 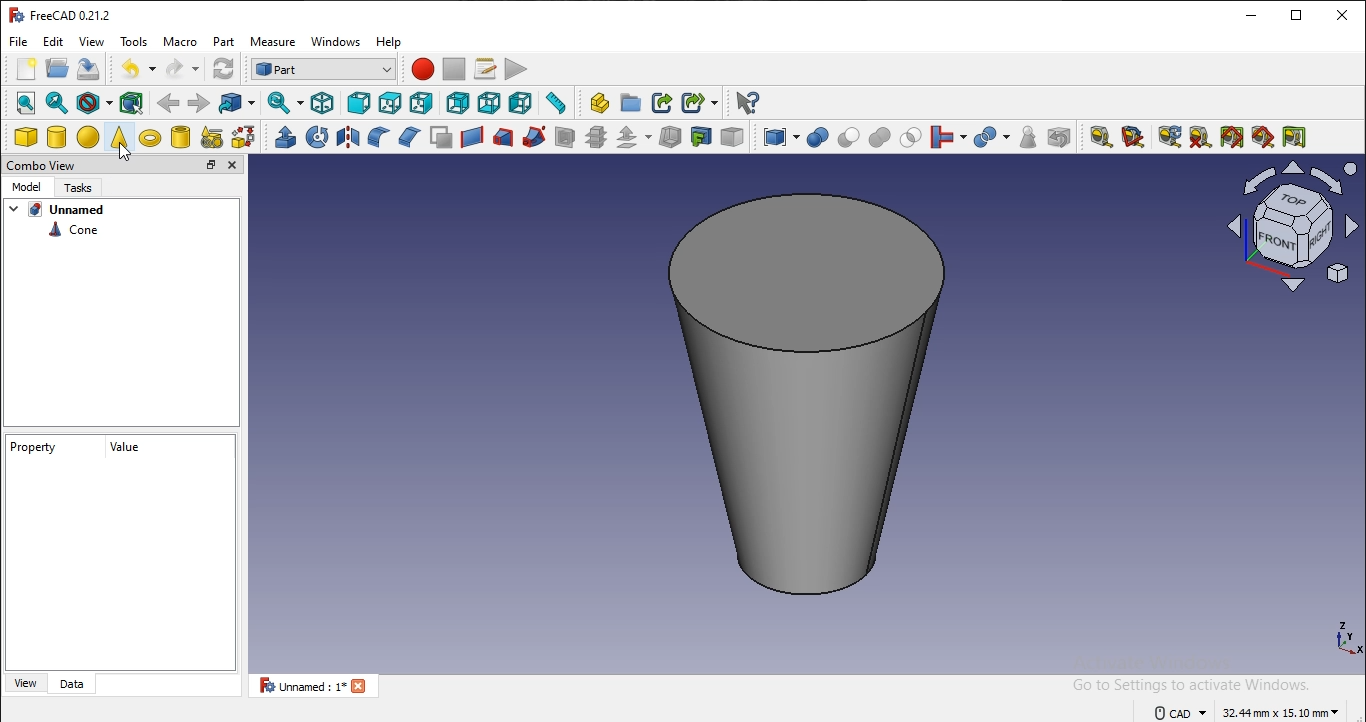 I want to click on rear, so click(x=457, y=102).